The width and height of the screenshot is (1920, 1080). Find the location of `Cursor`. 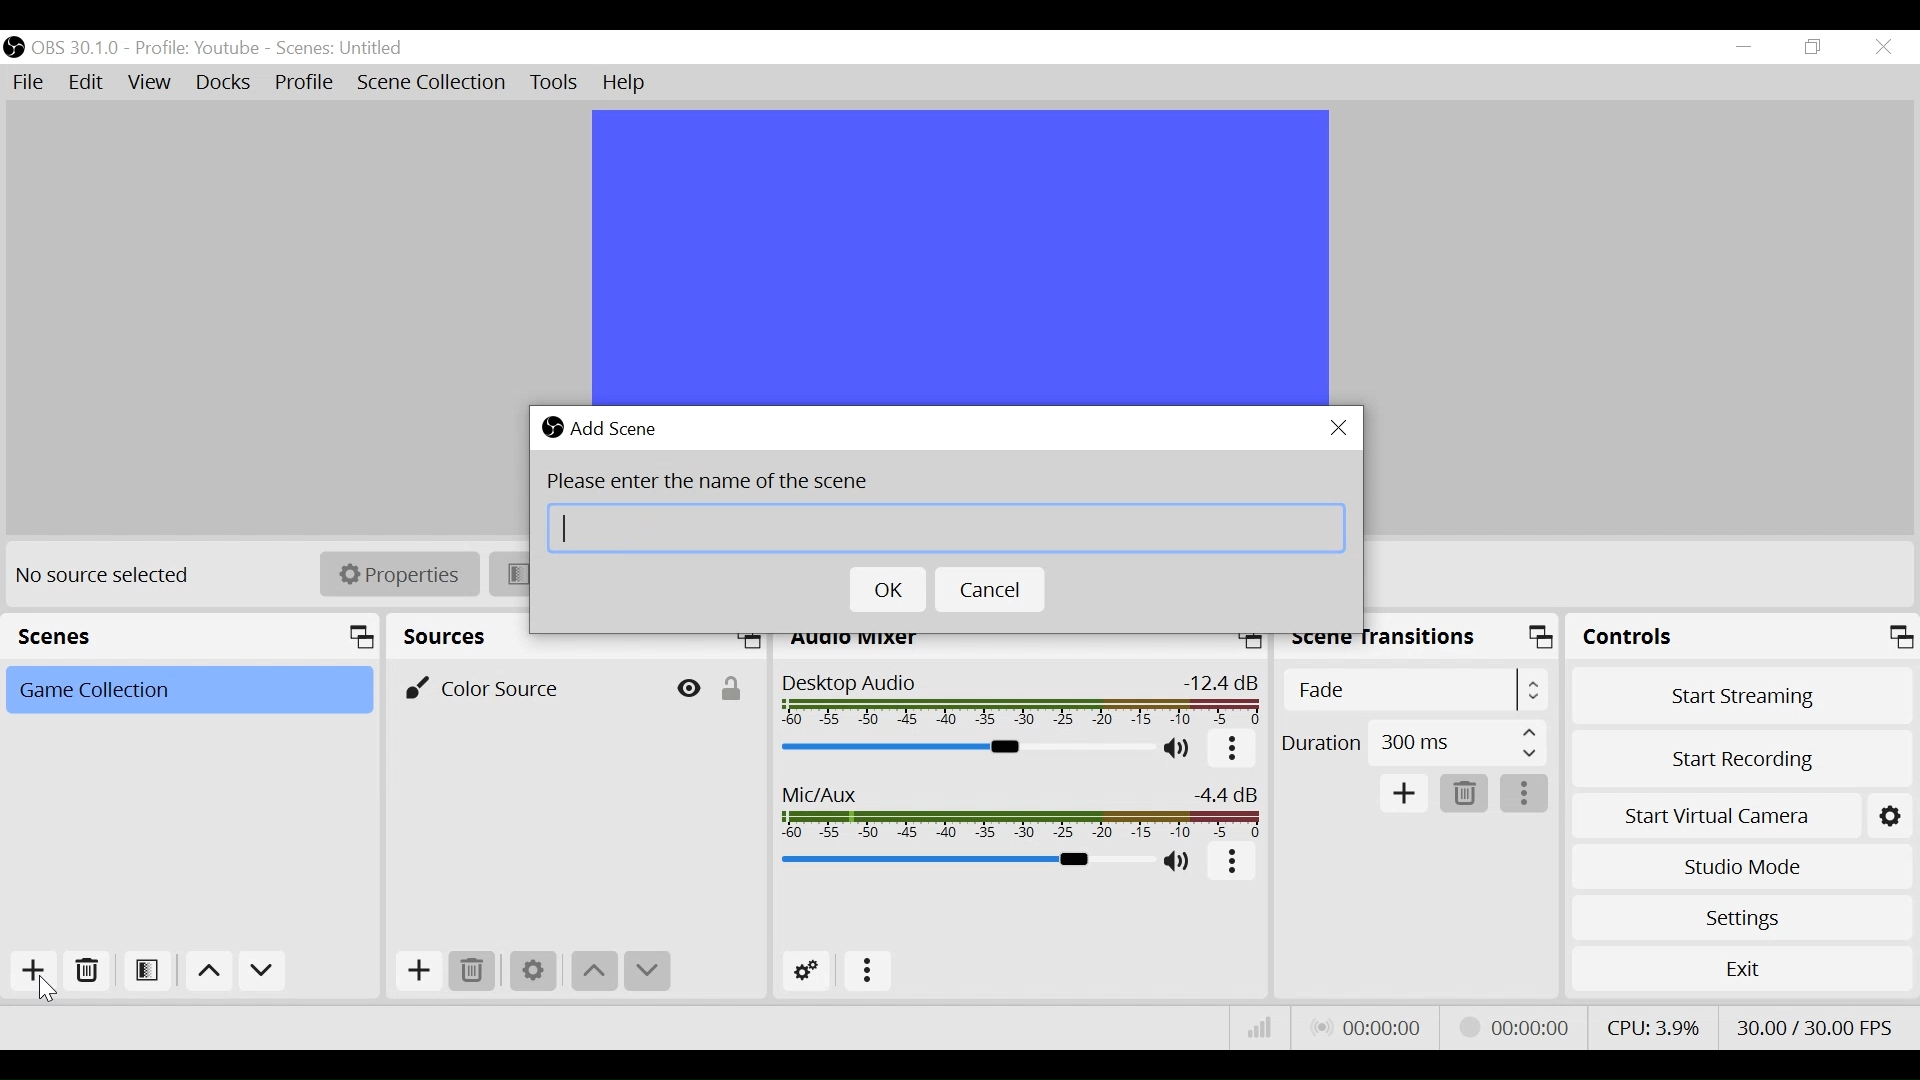

Cursor is located at coordinates (51, 988).